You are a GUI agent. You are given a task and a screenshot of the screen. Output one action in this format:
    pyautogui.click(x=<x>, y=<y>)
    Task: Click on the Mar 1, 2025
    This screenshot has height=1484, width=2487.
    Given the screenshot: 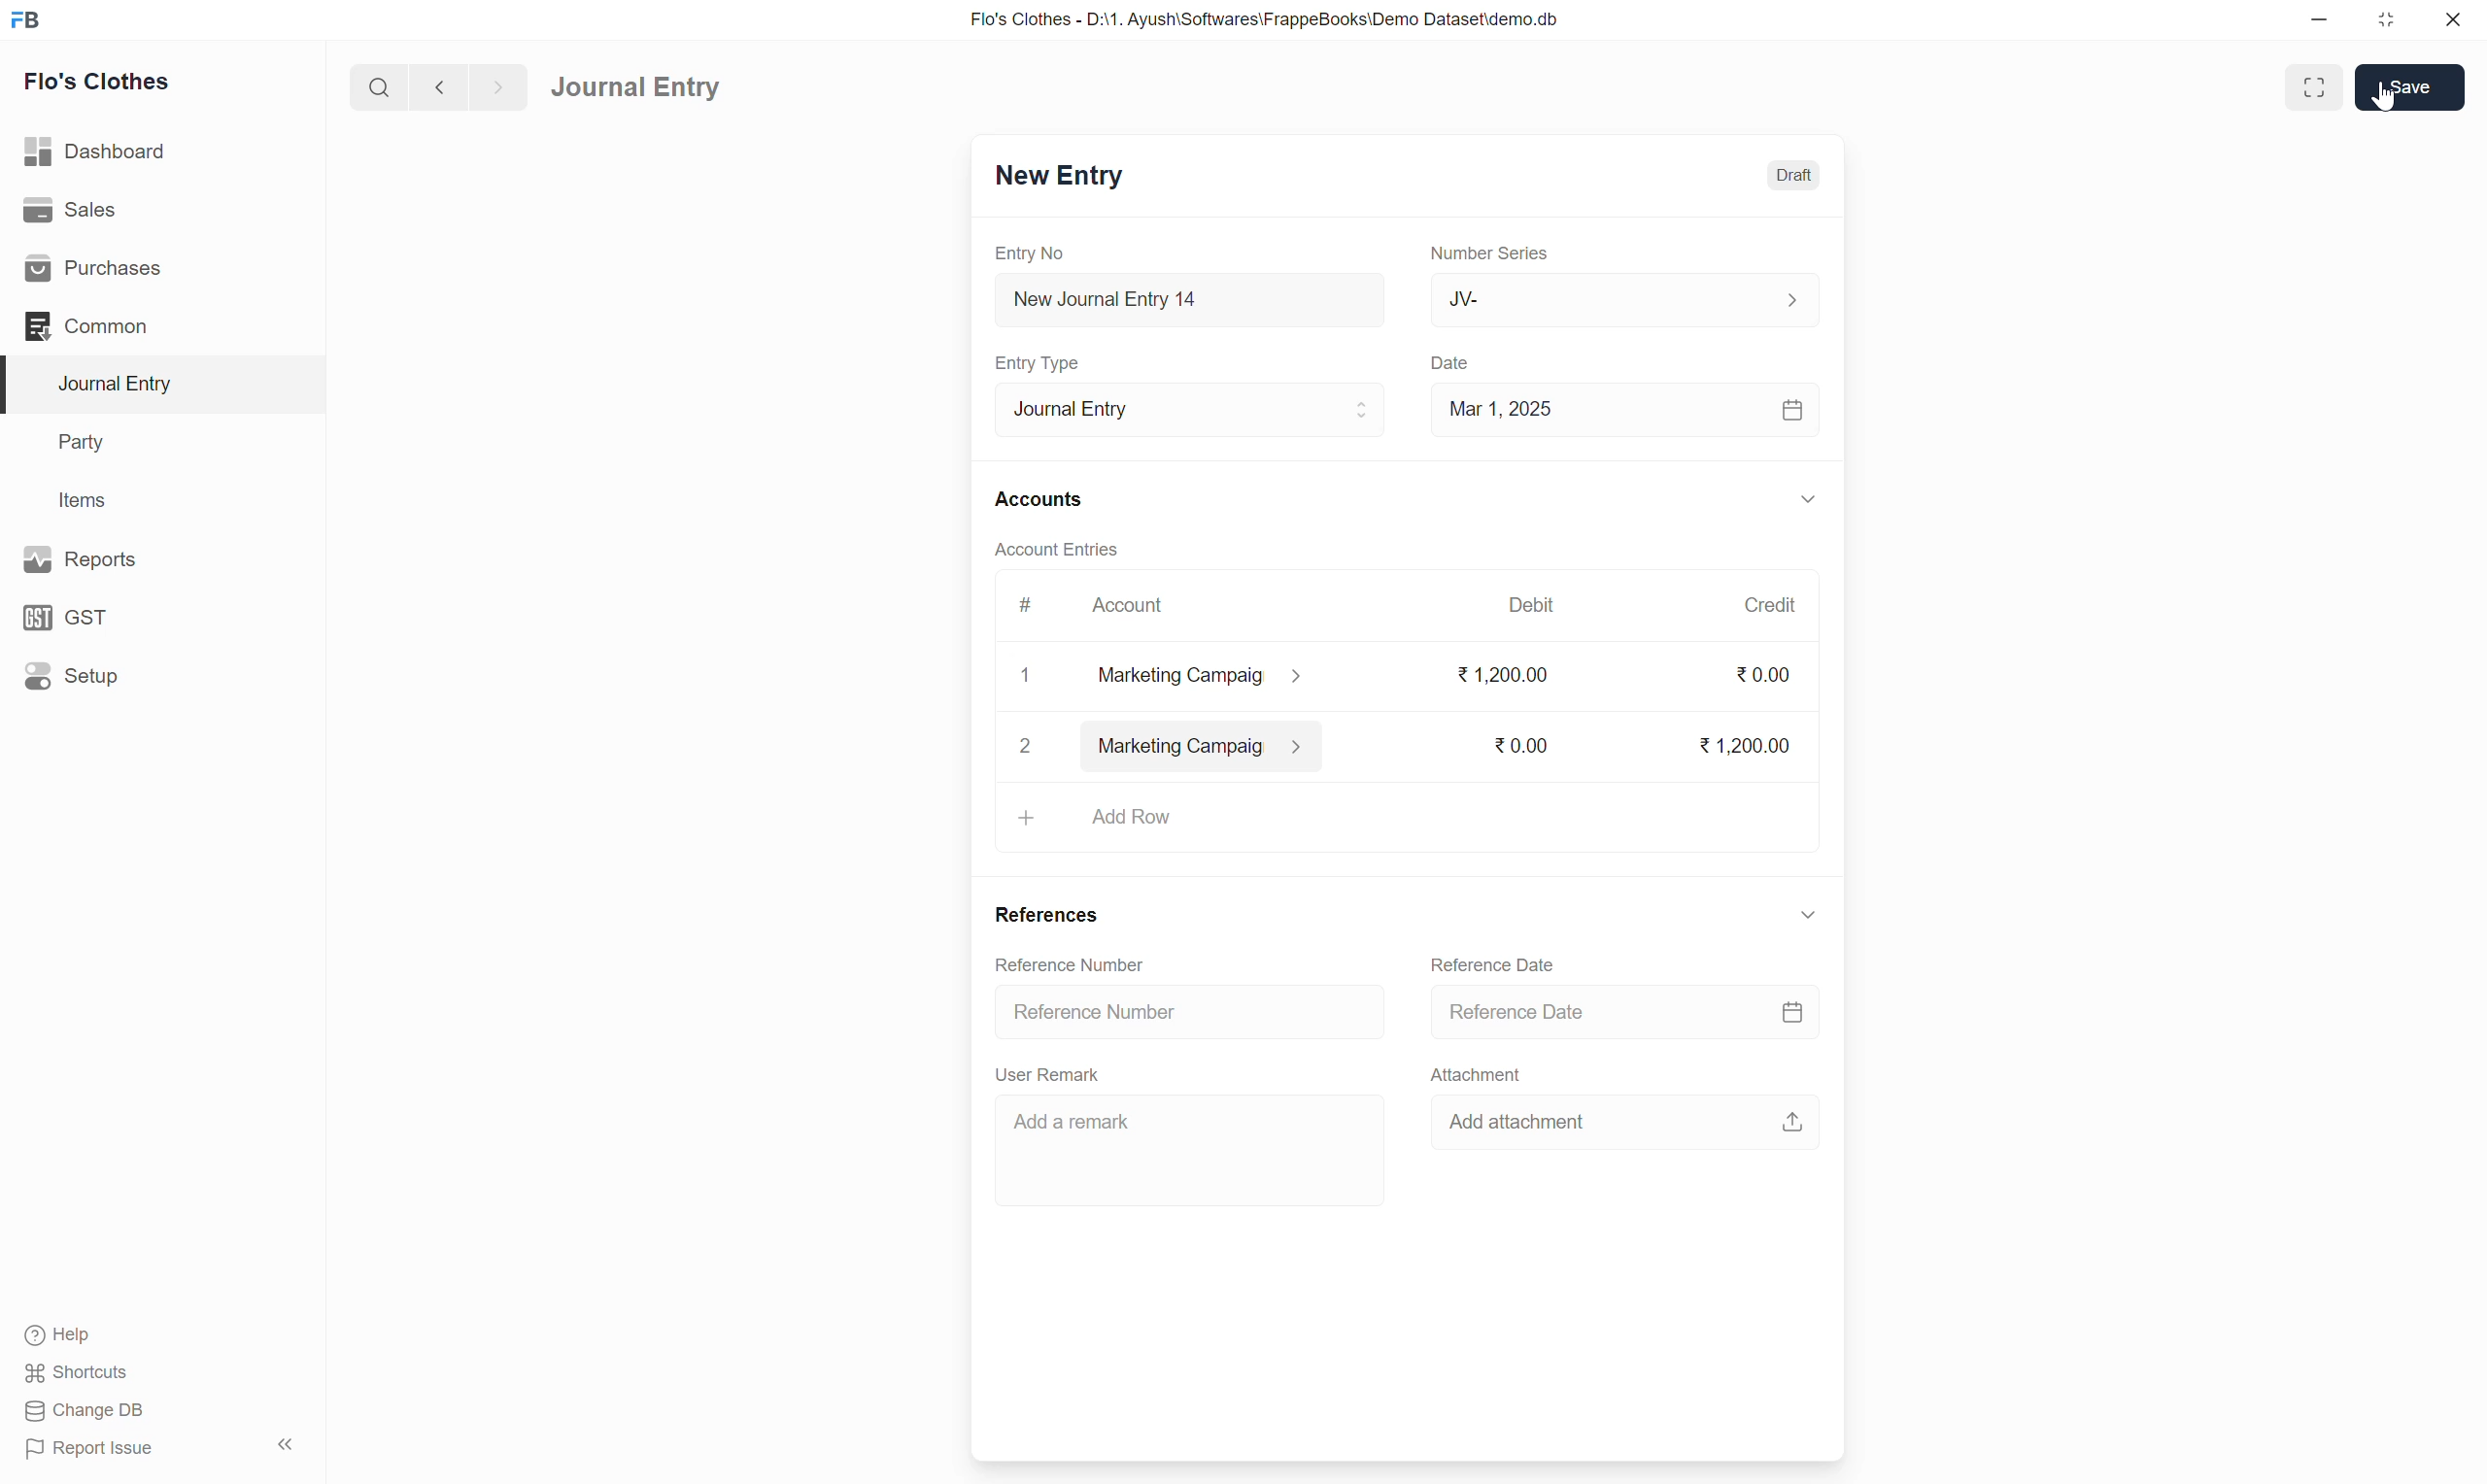 What is the action you would take?
    pyautogui.click(x=1501, y=408)
    